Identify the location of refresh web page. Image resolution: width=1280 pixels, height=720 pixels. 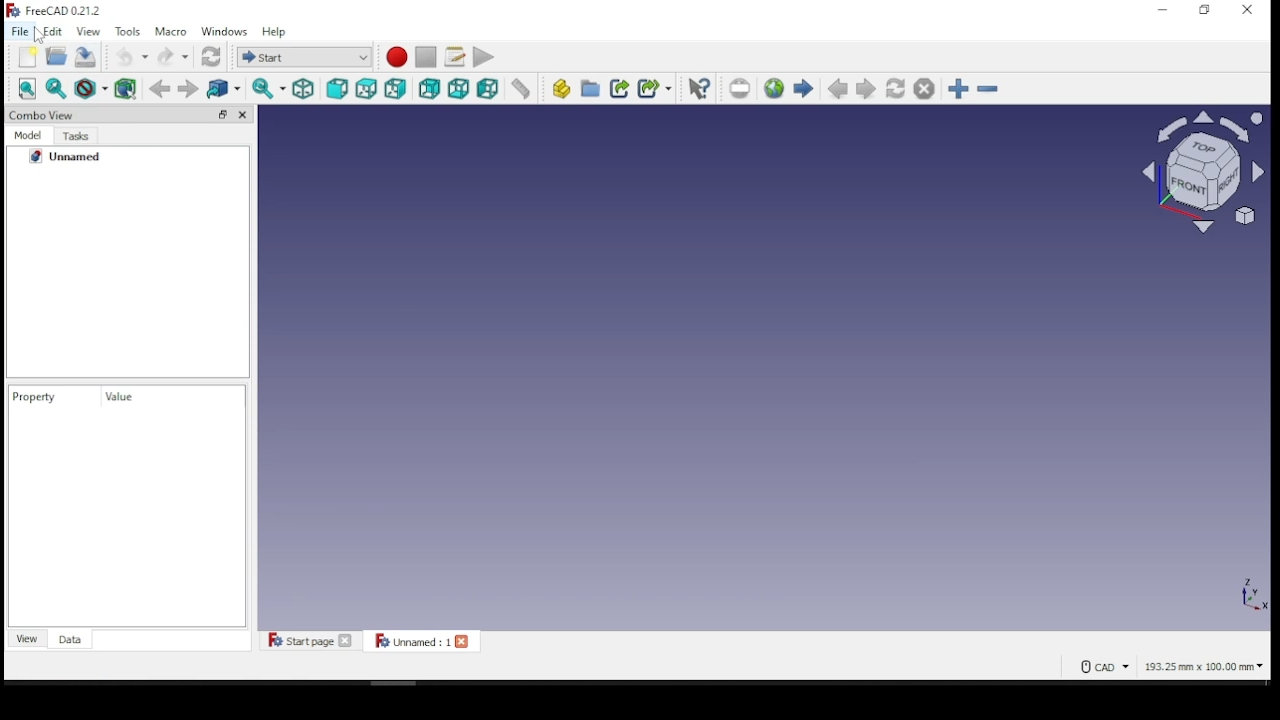
(894, 87).